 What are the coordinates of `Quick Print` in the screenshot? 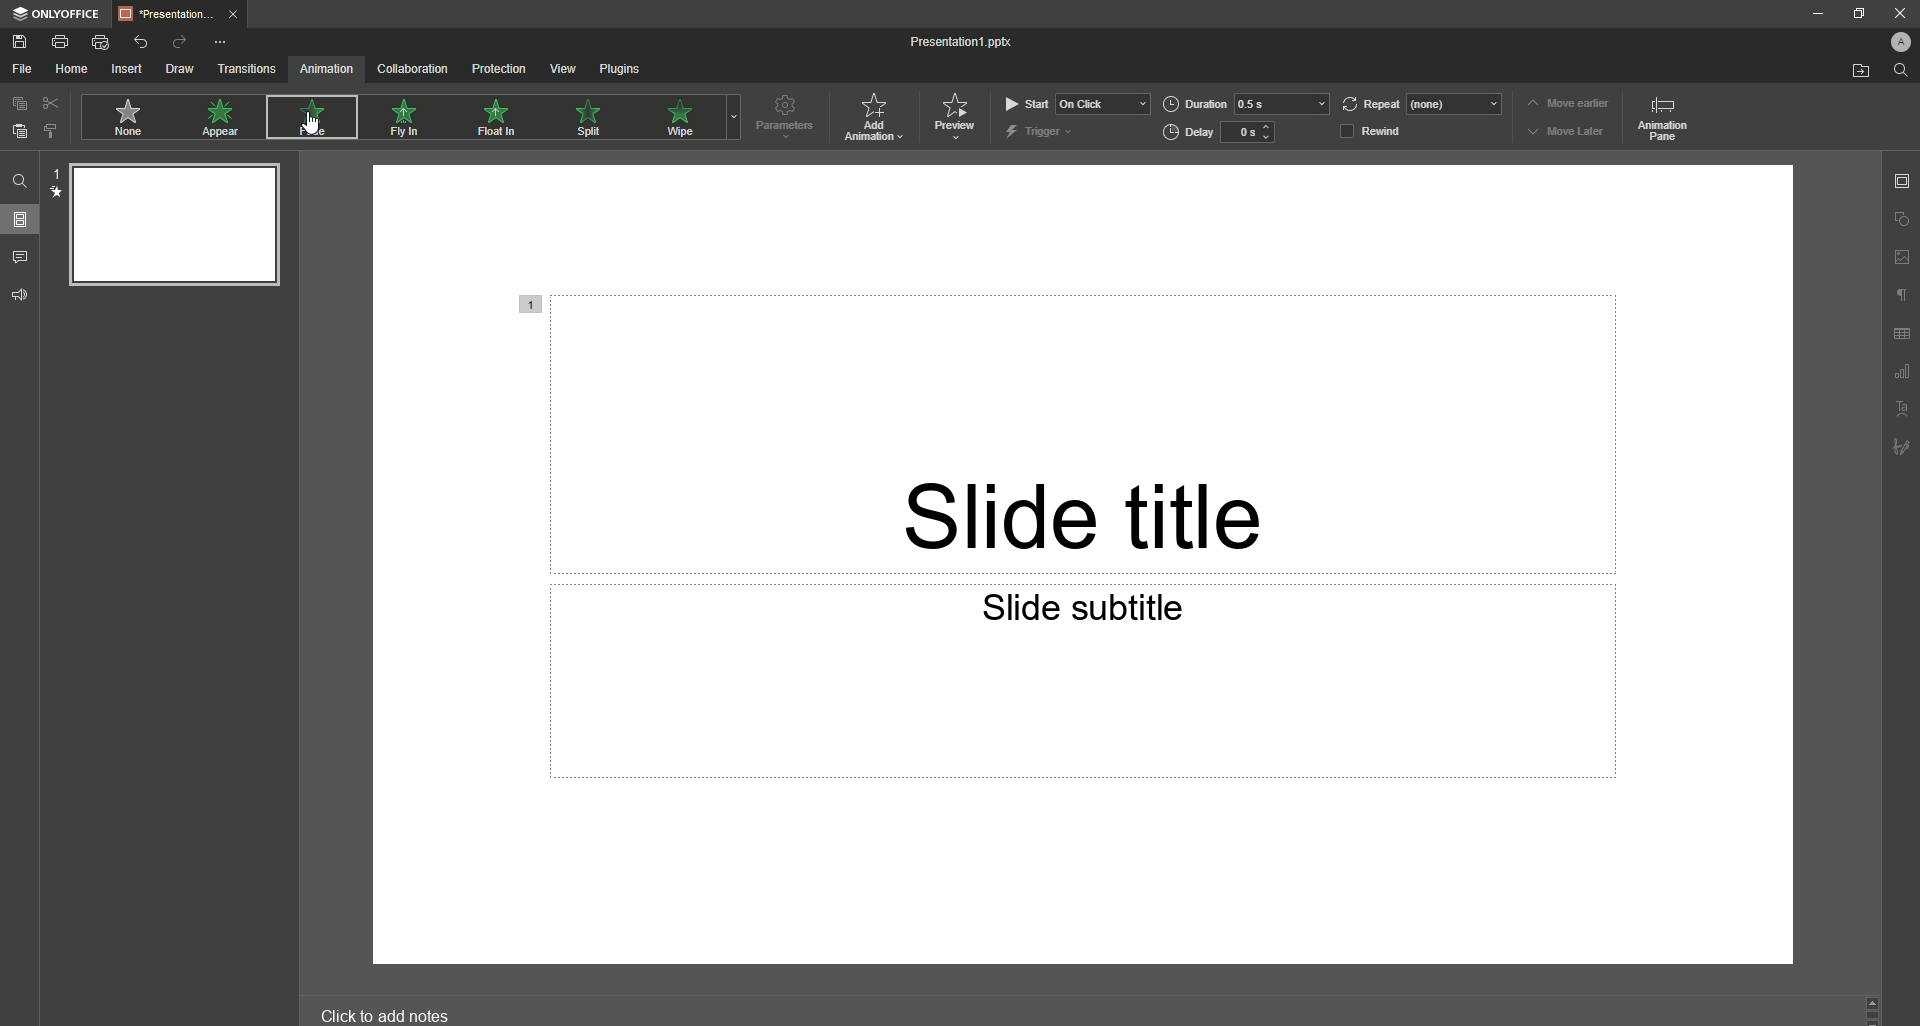 It's located at (99, 42).